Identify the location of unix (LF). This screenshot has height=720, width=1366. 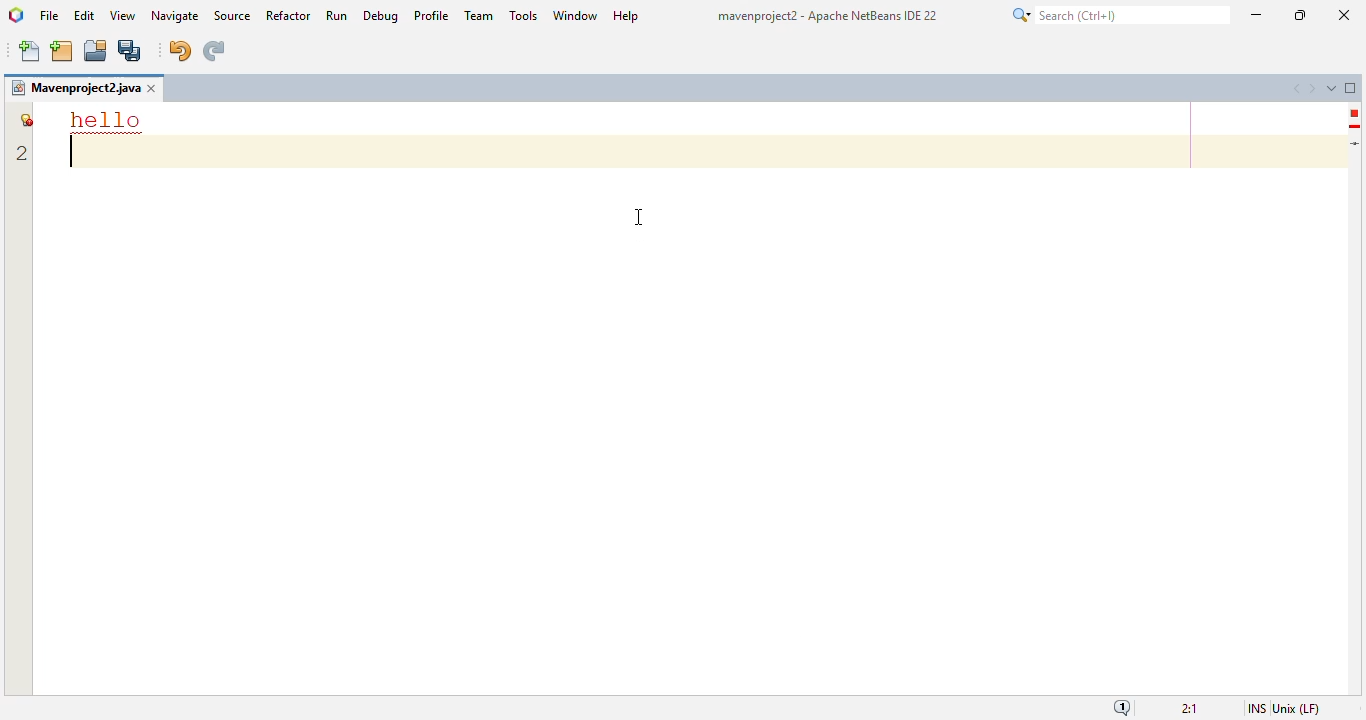
(1298, 709).